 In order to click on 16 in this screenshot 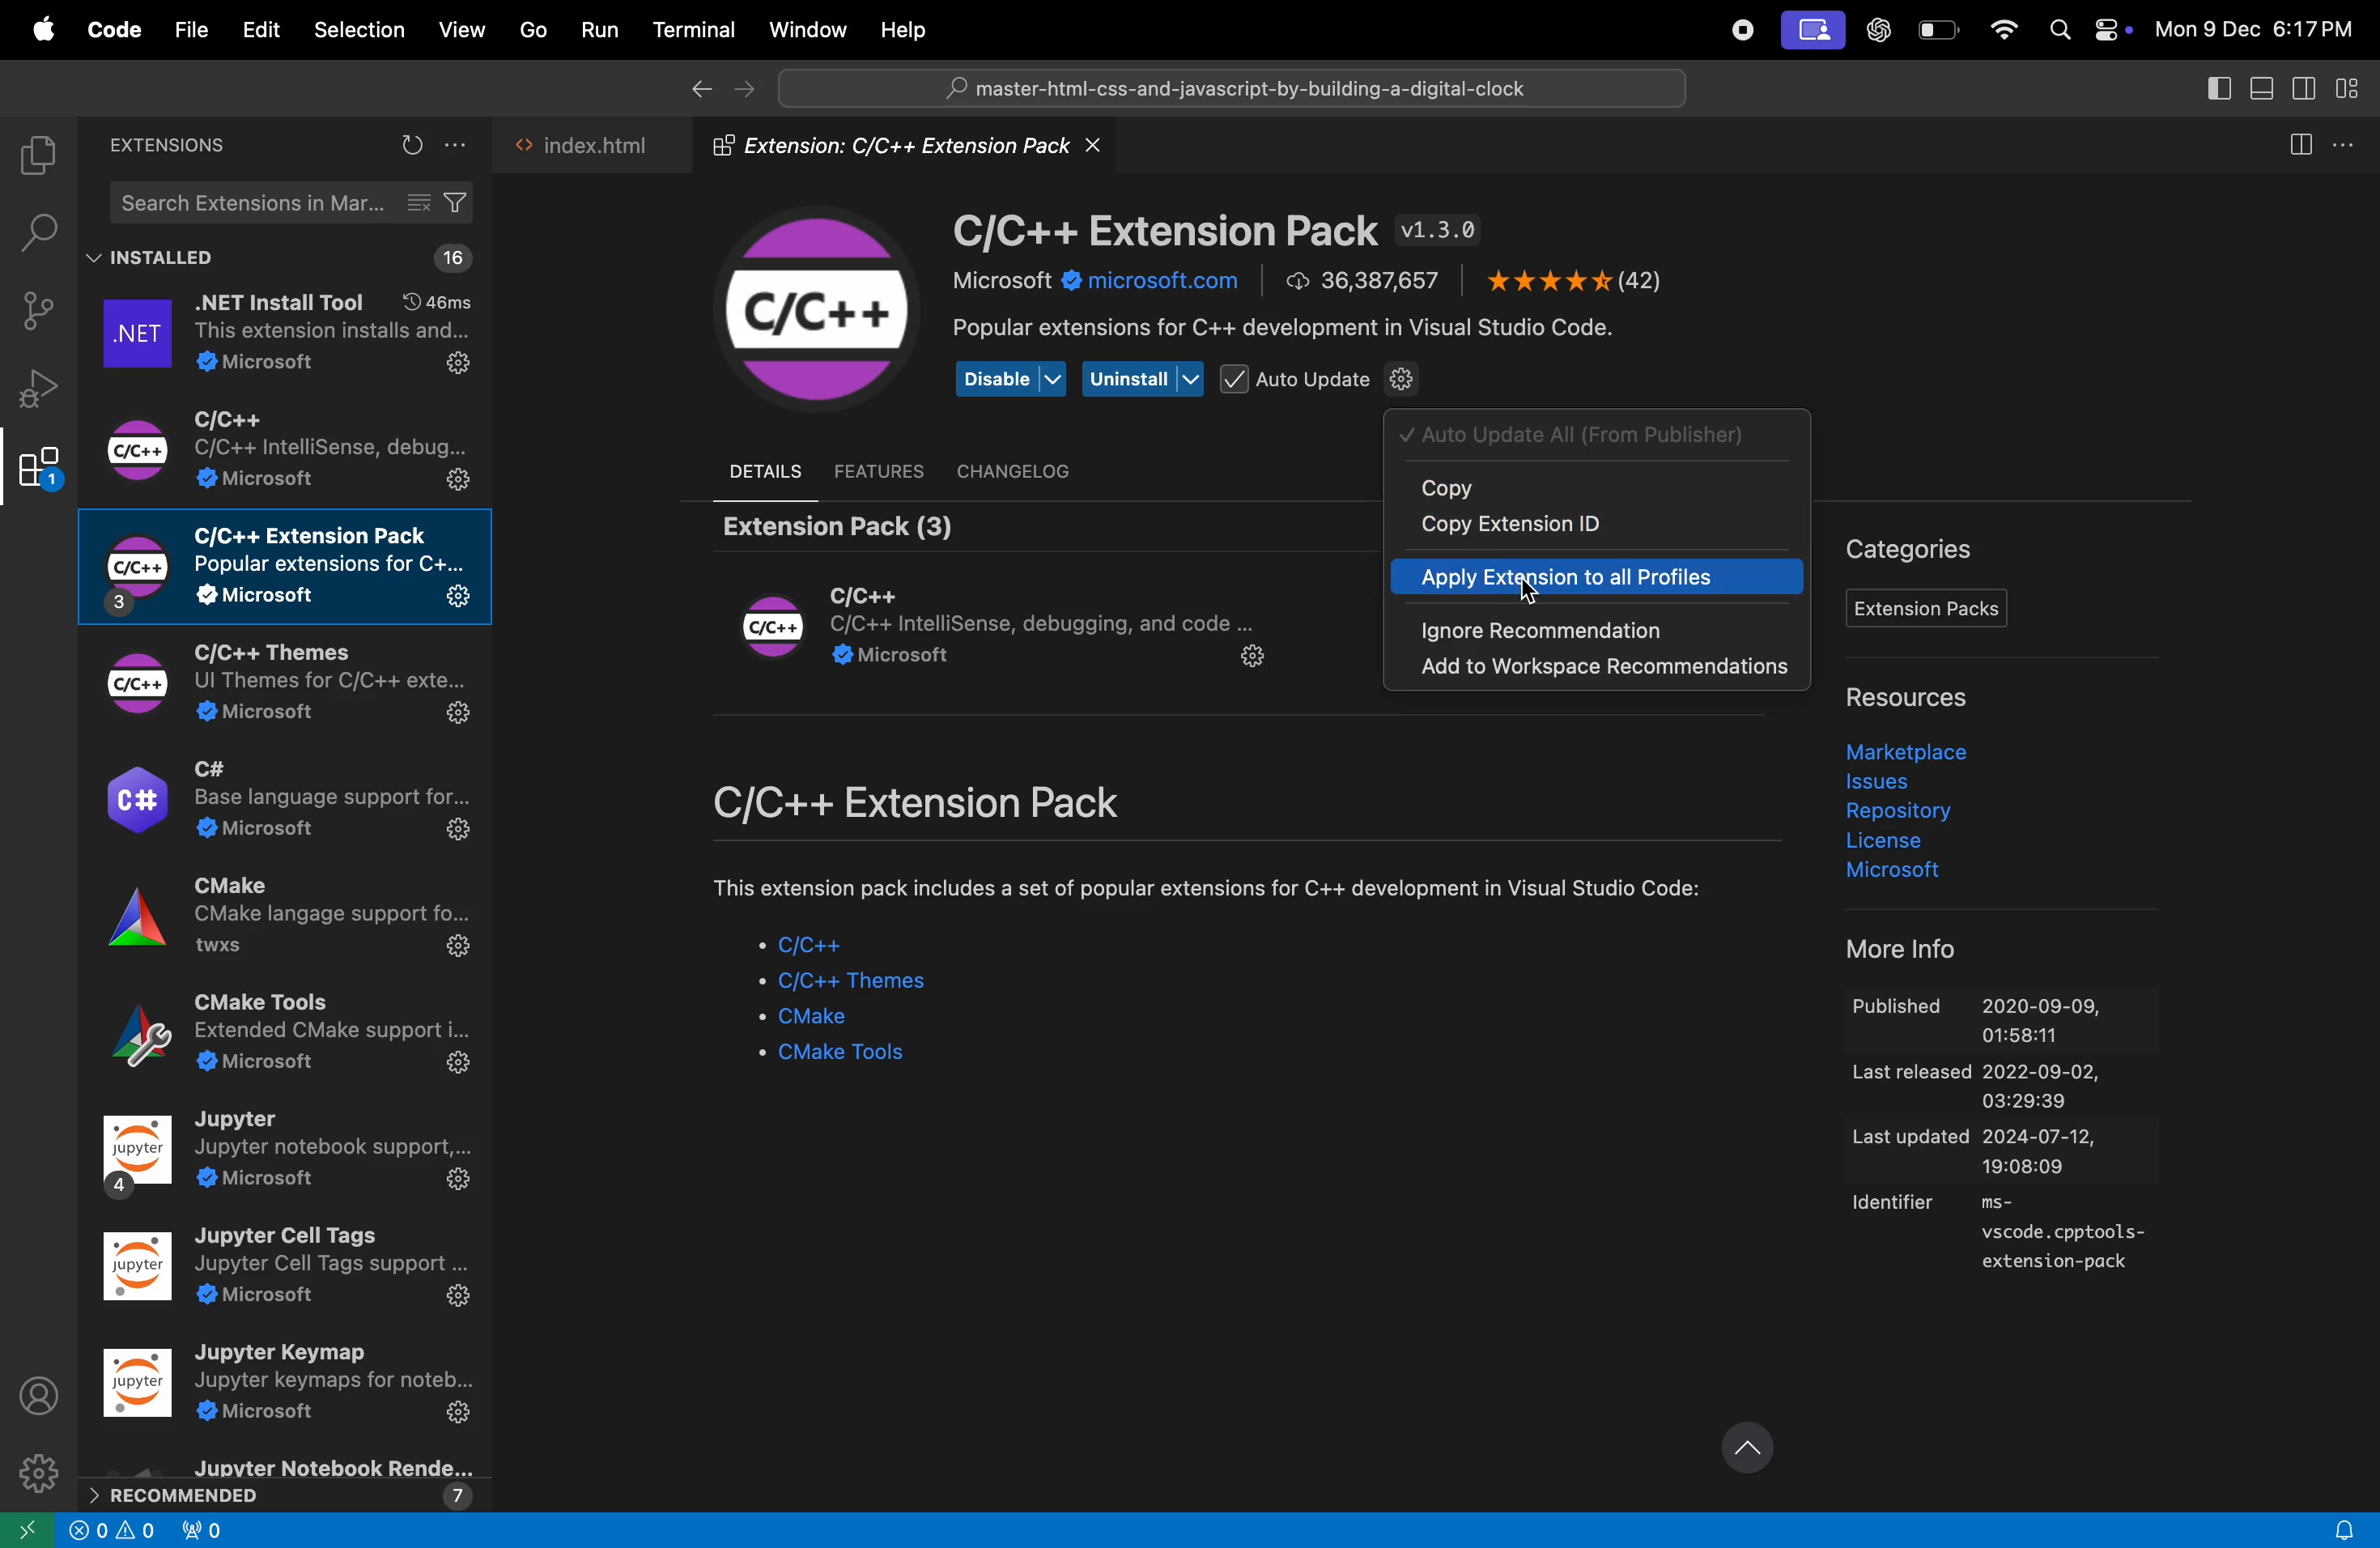, I will do `click(447, 260)`.